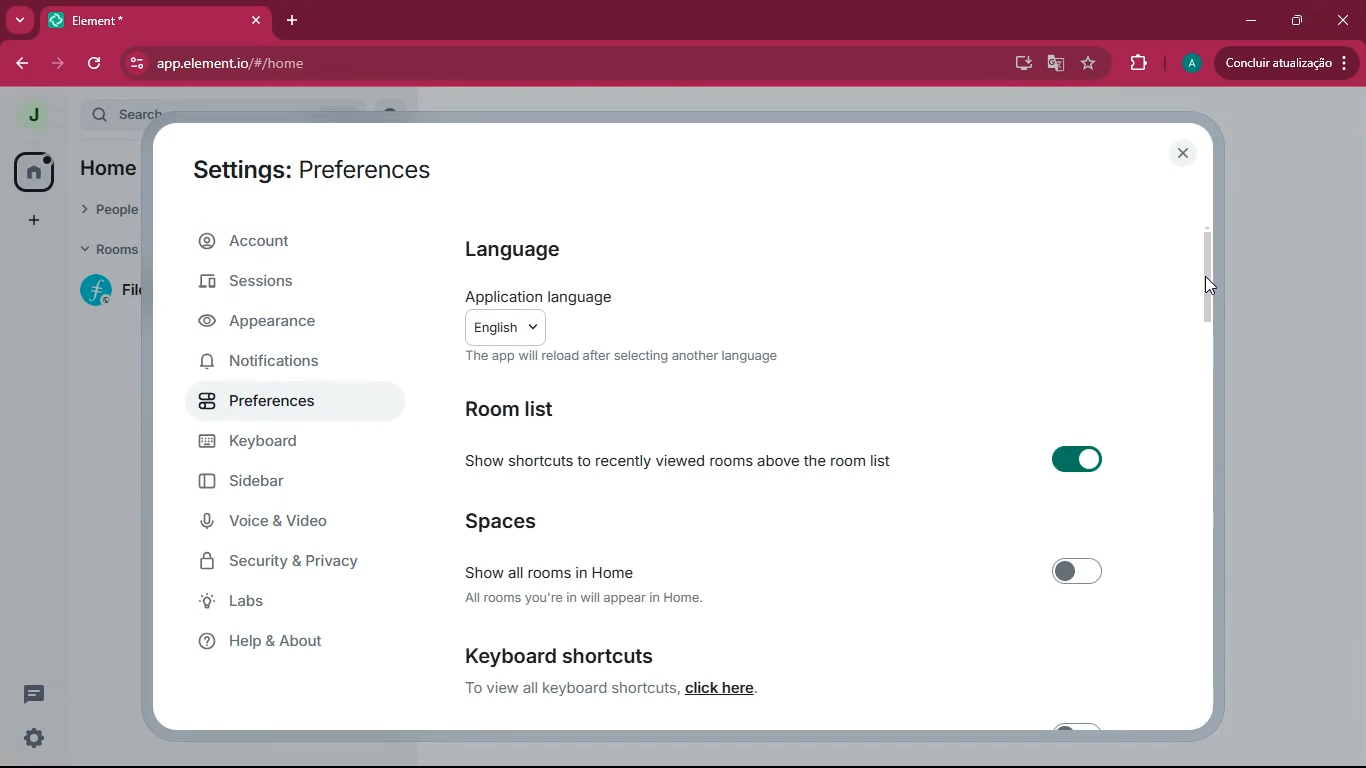 The image size is (1366, 768). What do you see at coordinates (605, 598) in the screenshot?
I see `All rooms you're in will appear in Home.` at bounding box center [605, 598].